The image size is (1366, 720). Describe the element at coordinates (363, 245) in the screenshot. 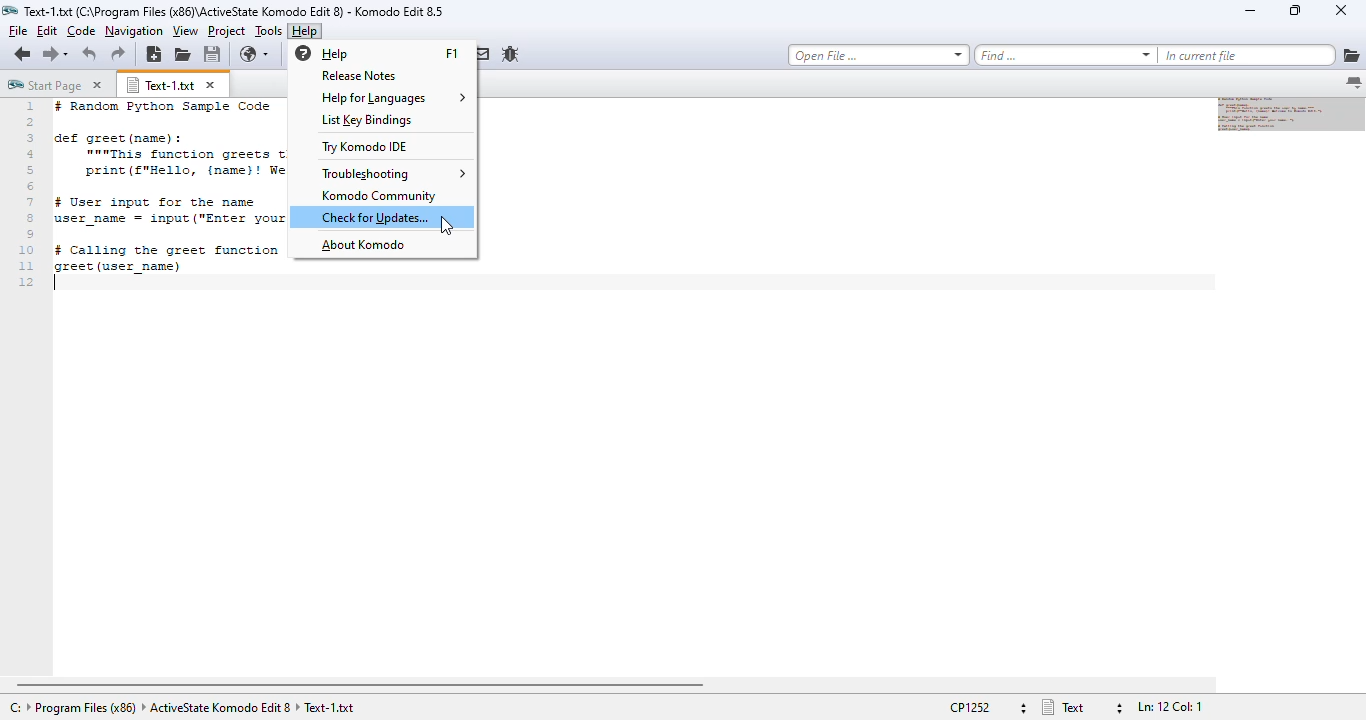

I see `about komodo` at that location.